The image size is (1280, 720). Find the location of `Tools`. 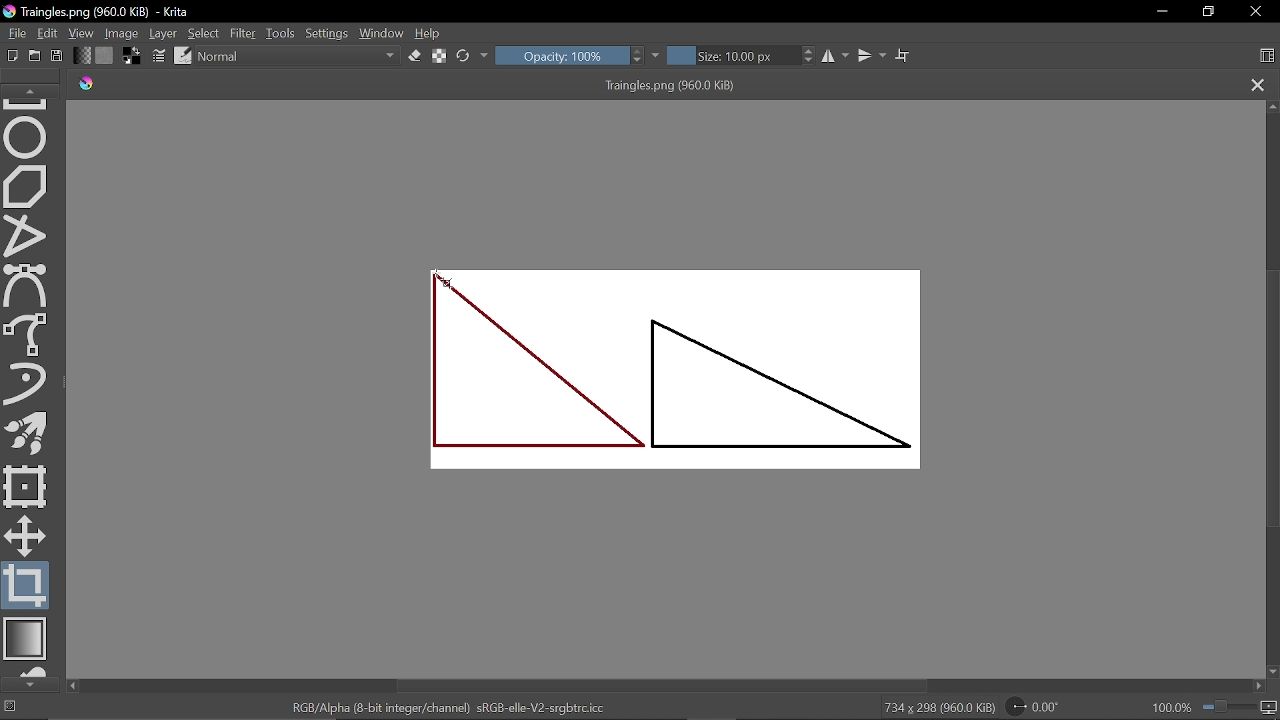

Tools is located at coordinates (281, 33).